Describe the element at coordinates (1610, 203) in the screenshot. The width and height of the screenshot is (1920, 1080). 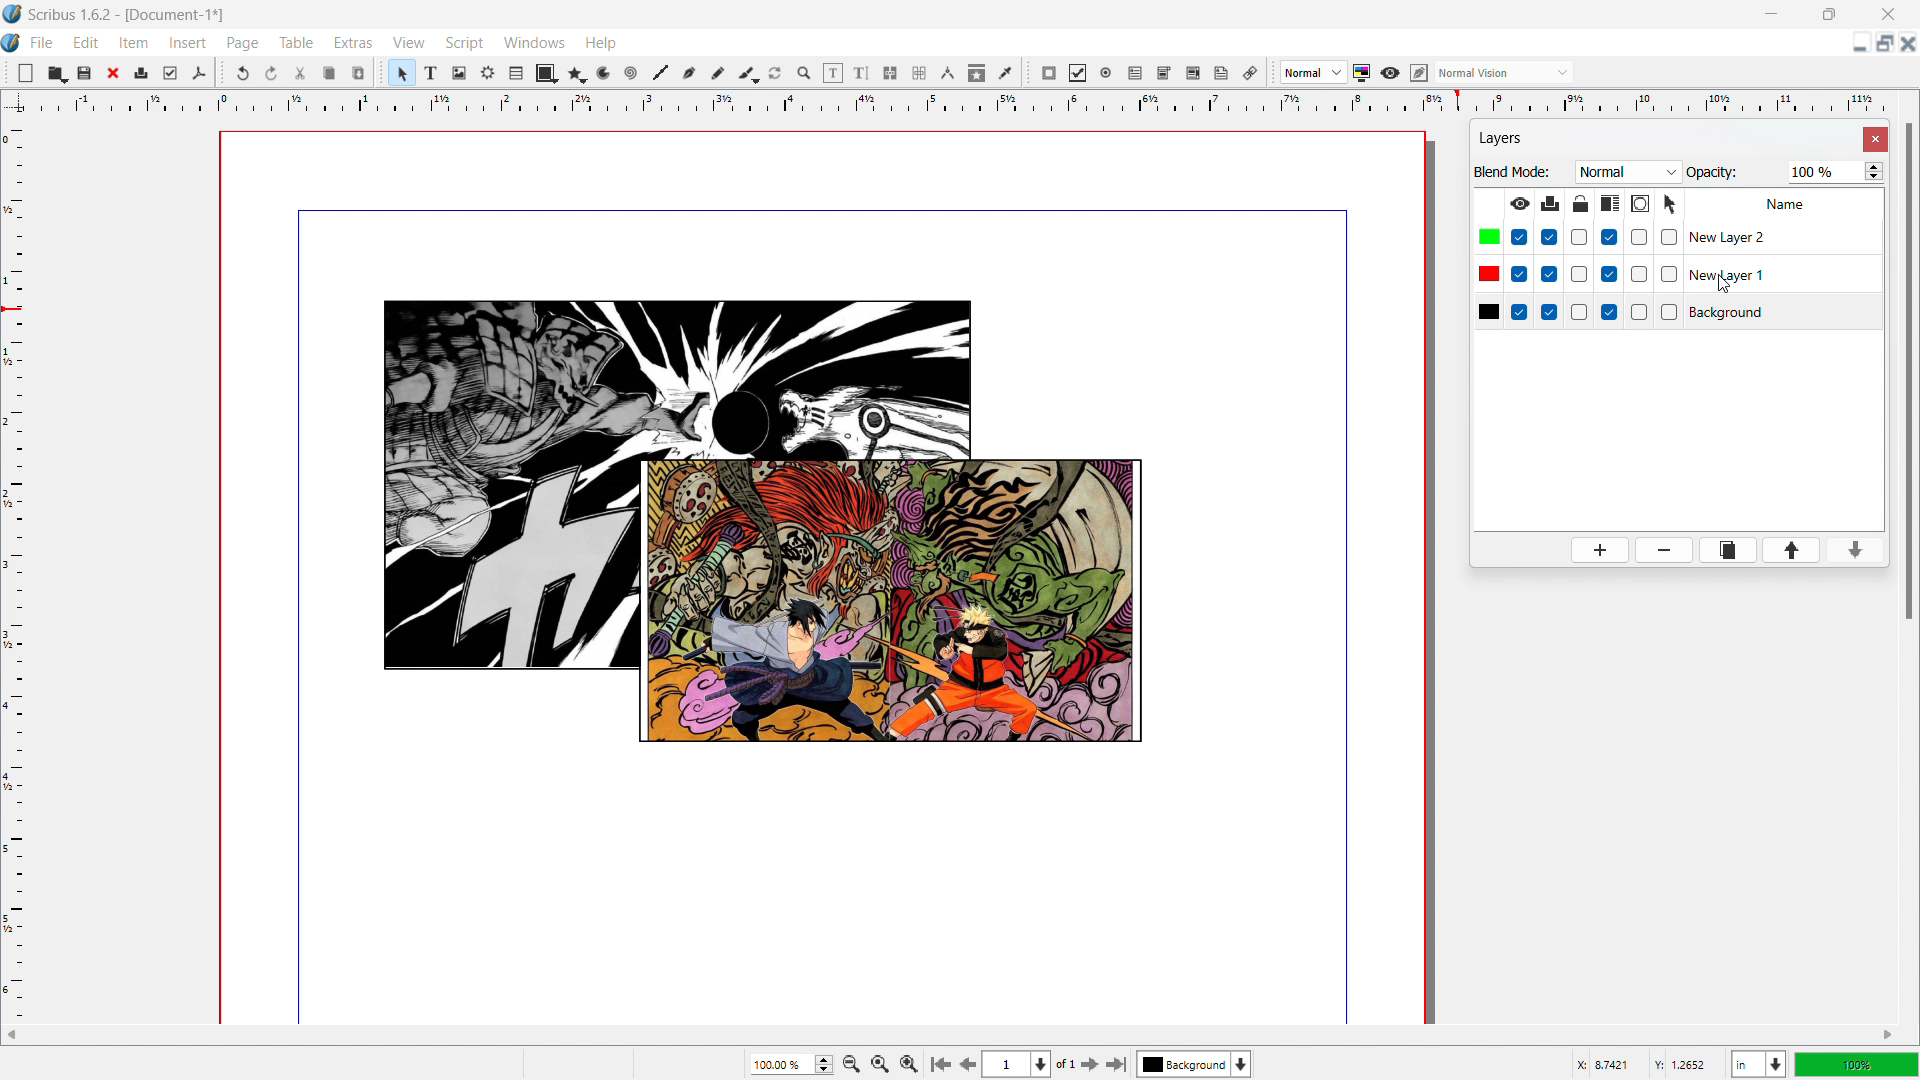
I see `make text in lower layer float around object` at that location.